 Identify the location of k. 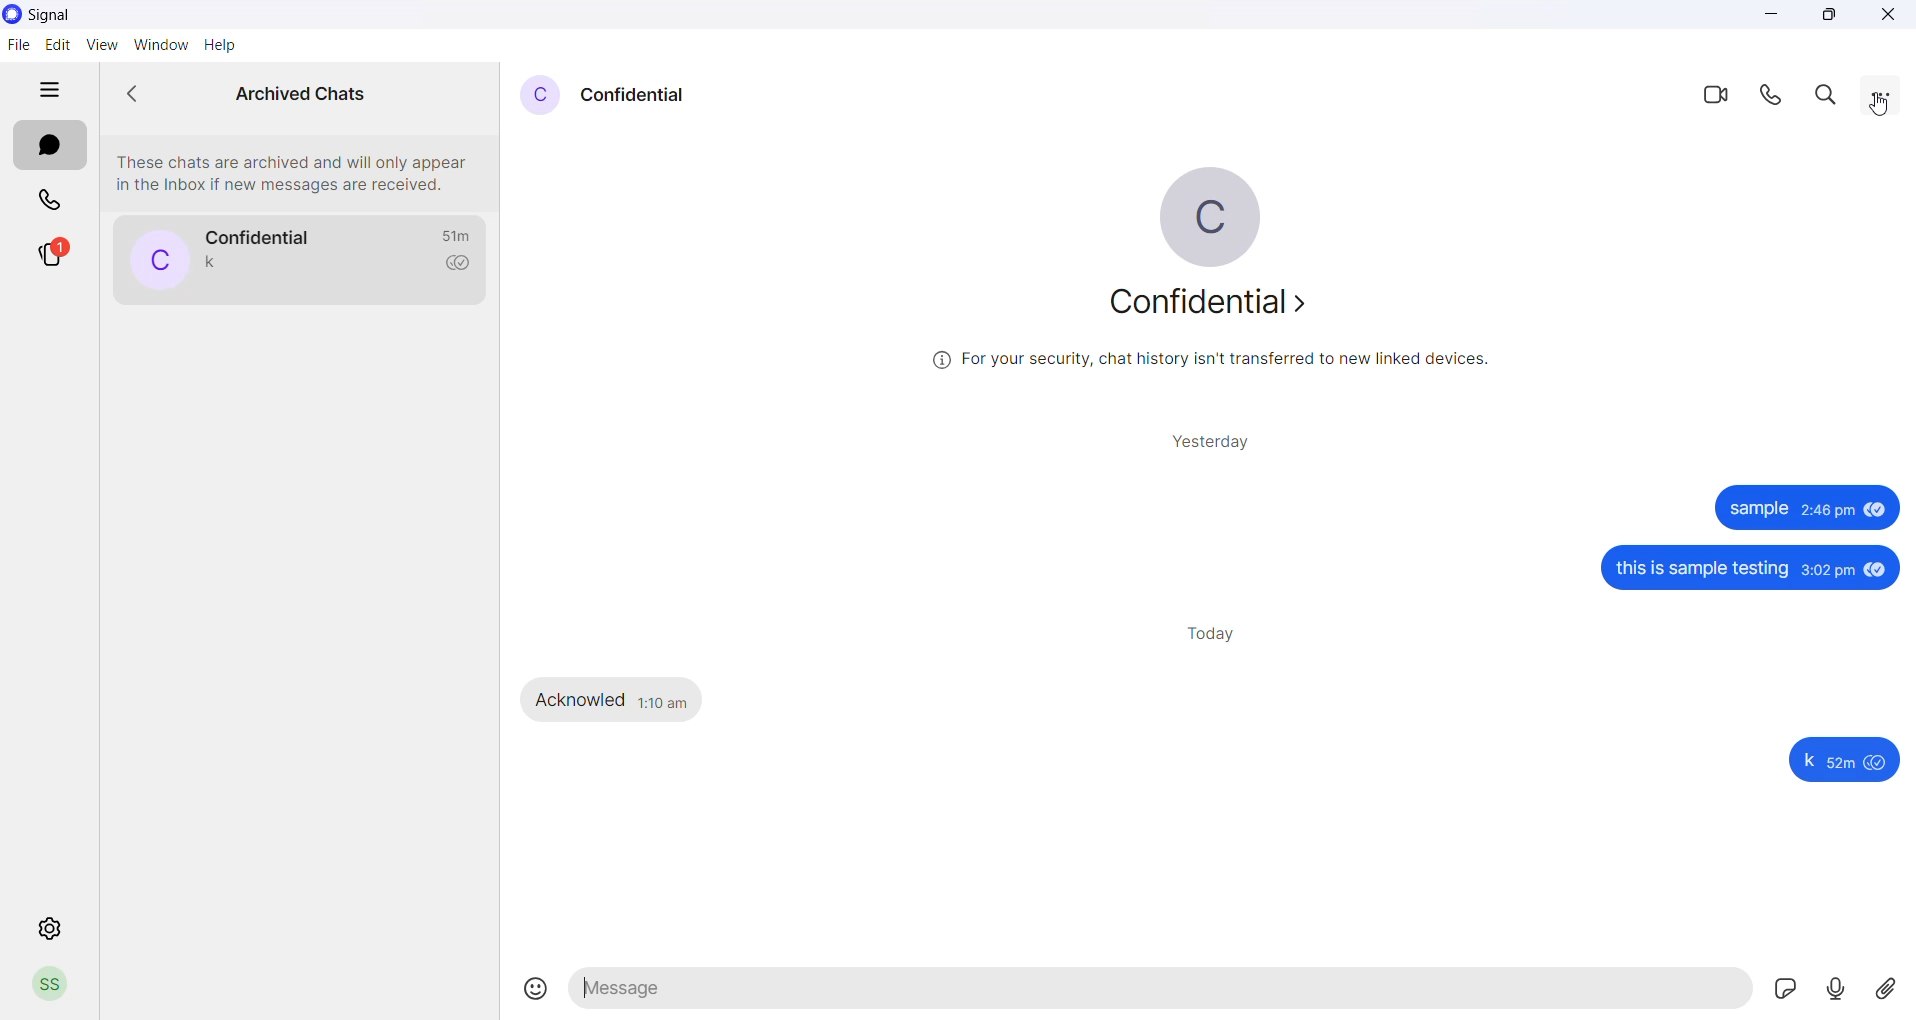
(1811, 764).